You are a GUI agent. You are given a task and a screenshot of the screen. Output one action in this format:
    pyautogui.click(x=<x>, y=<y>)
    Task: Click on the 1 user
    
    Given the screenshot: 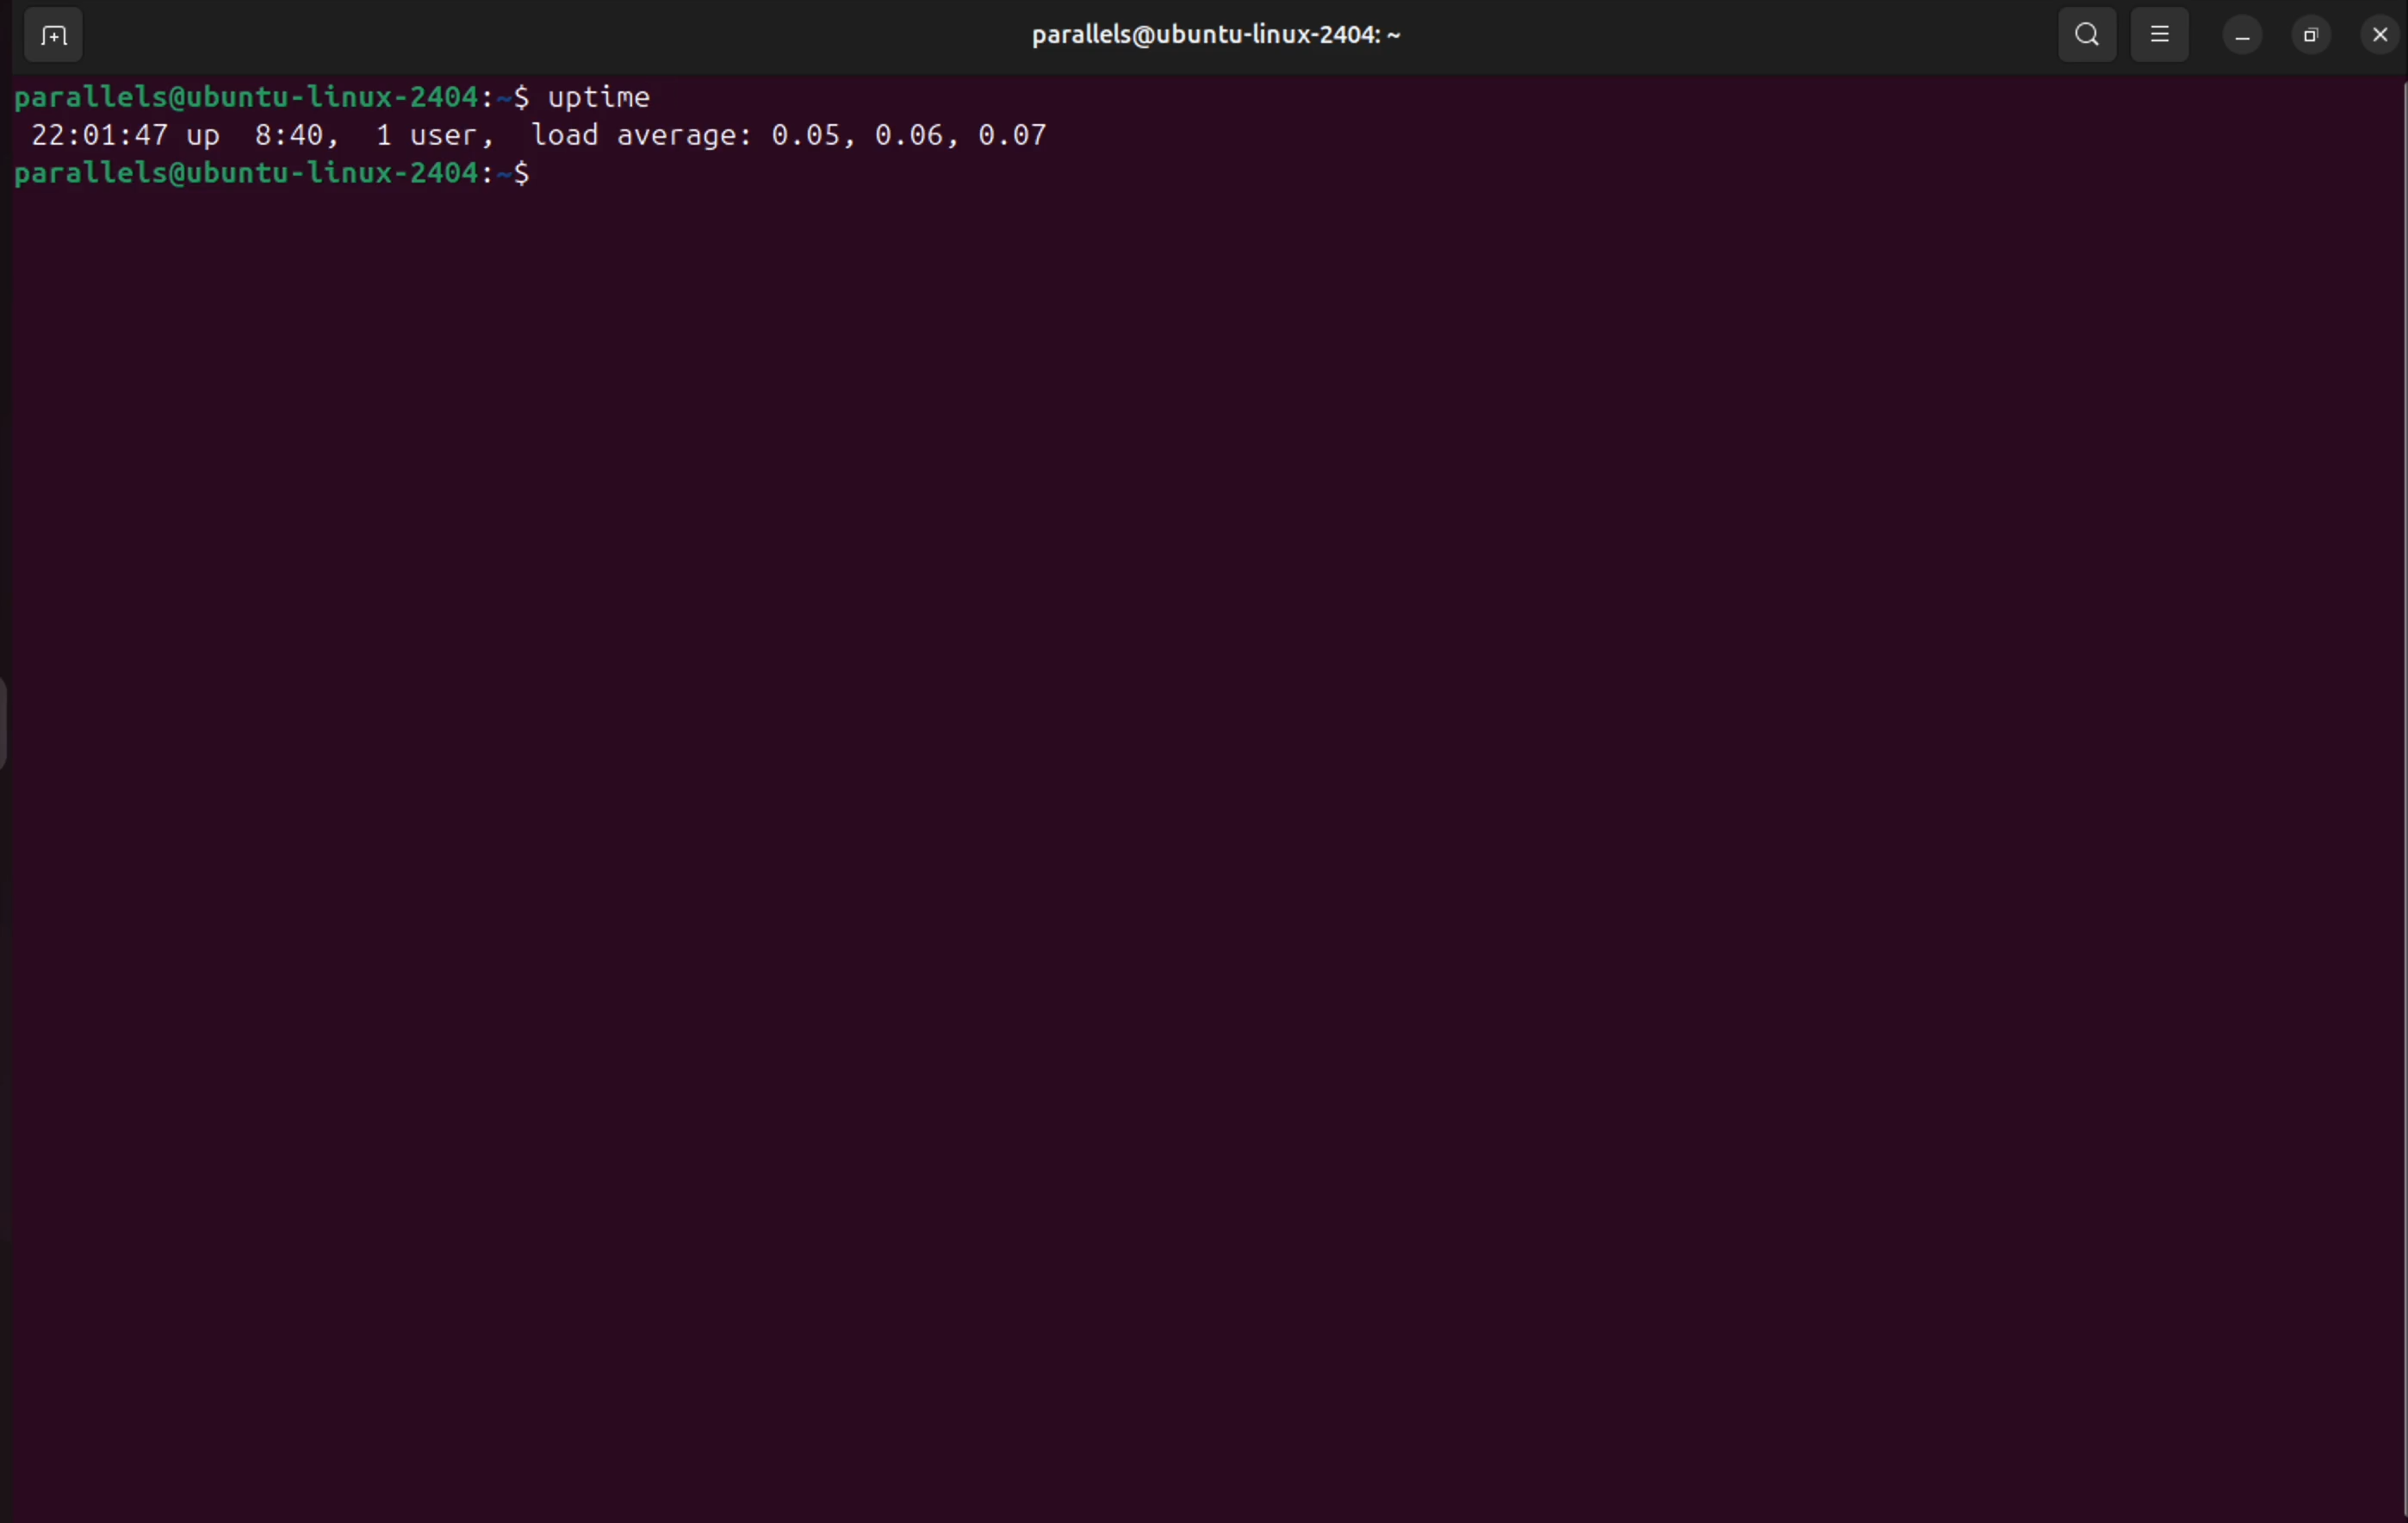 What is the action you would take?
    pyautogui.click(x=431, y=134)
    